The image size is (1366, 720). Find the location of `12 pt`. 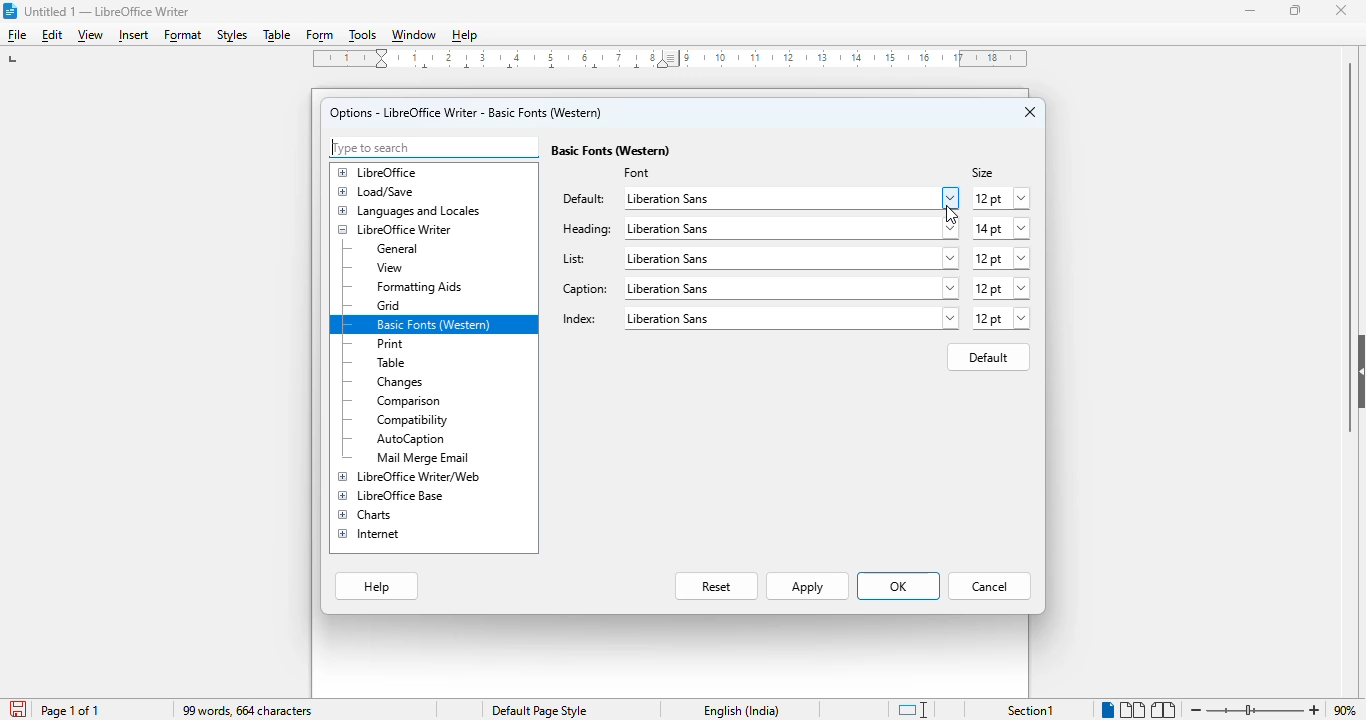

12 pt is located at coordinates (1001, 258).